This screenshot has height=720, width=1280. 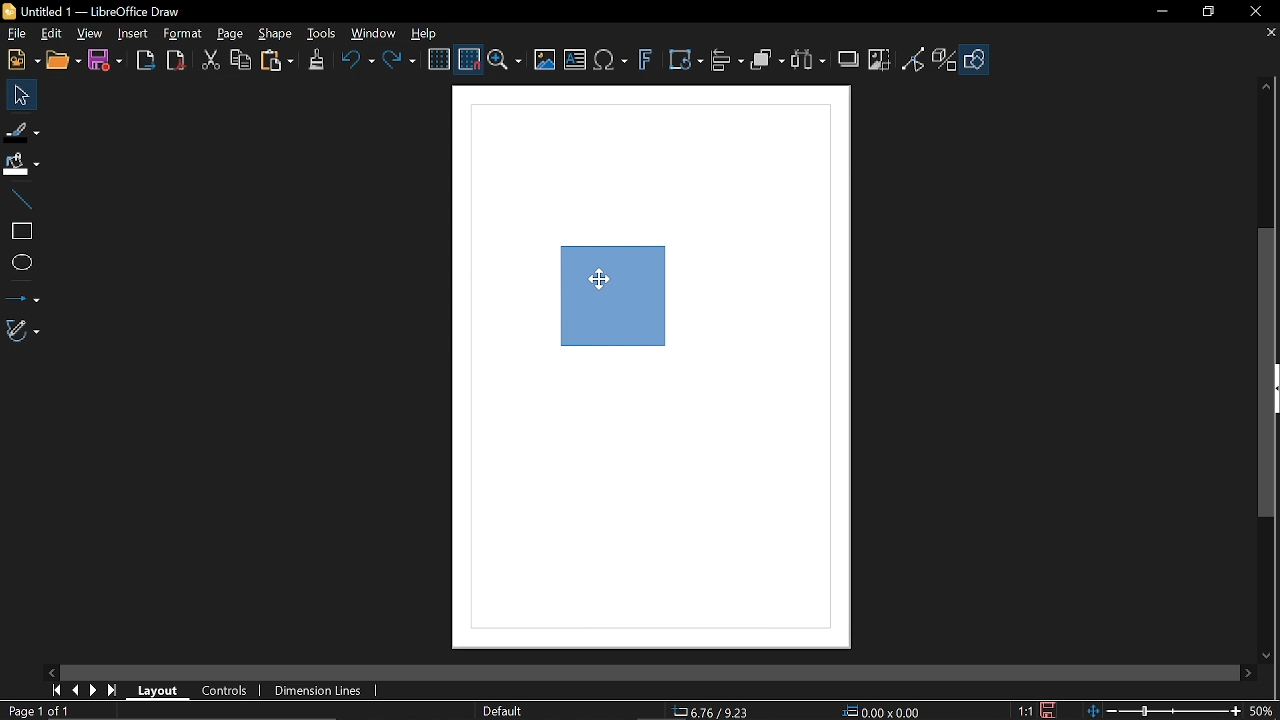 What do you see at coordinates (20, 200) in the screenshot?
I see `Line` at bounding box center [20, 200].